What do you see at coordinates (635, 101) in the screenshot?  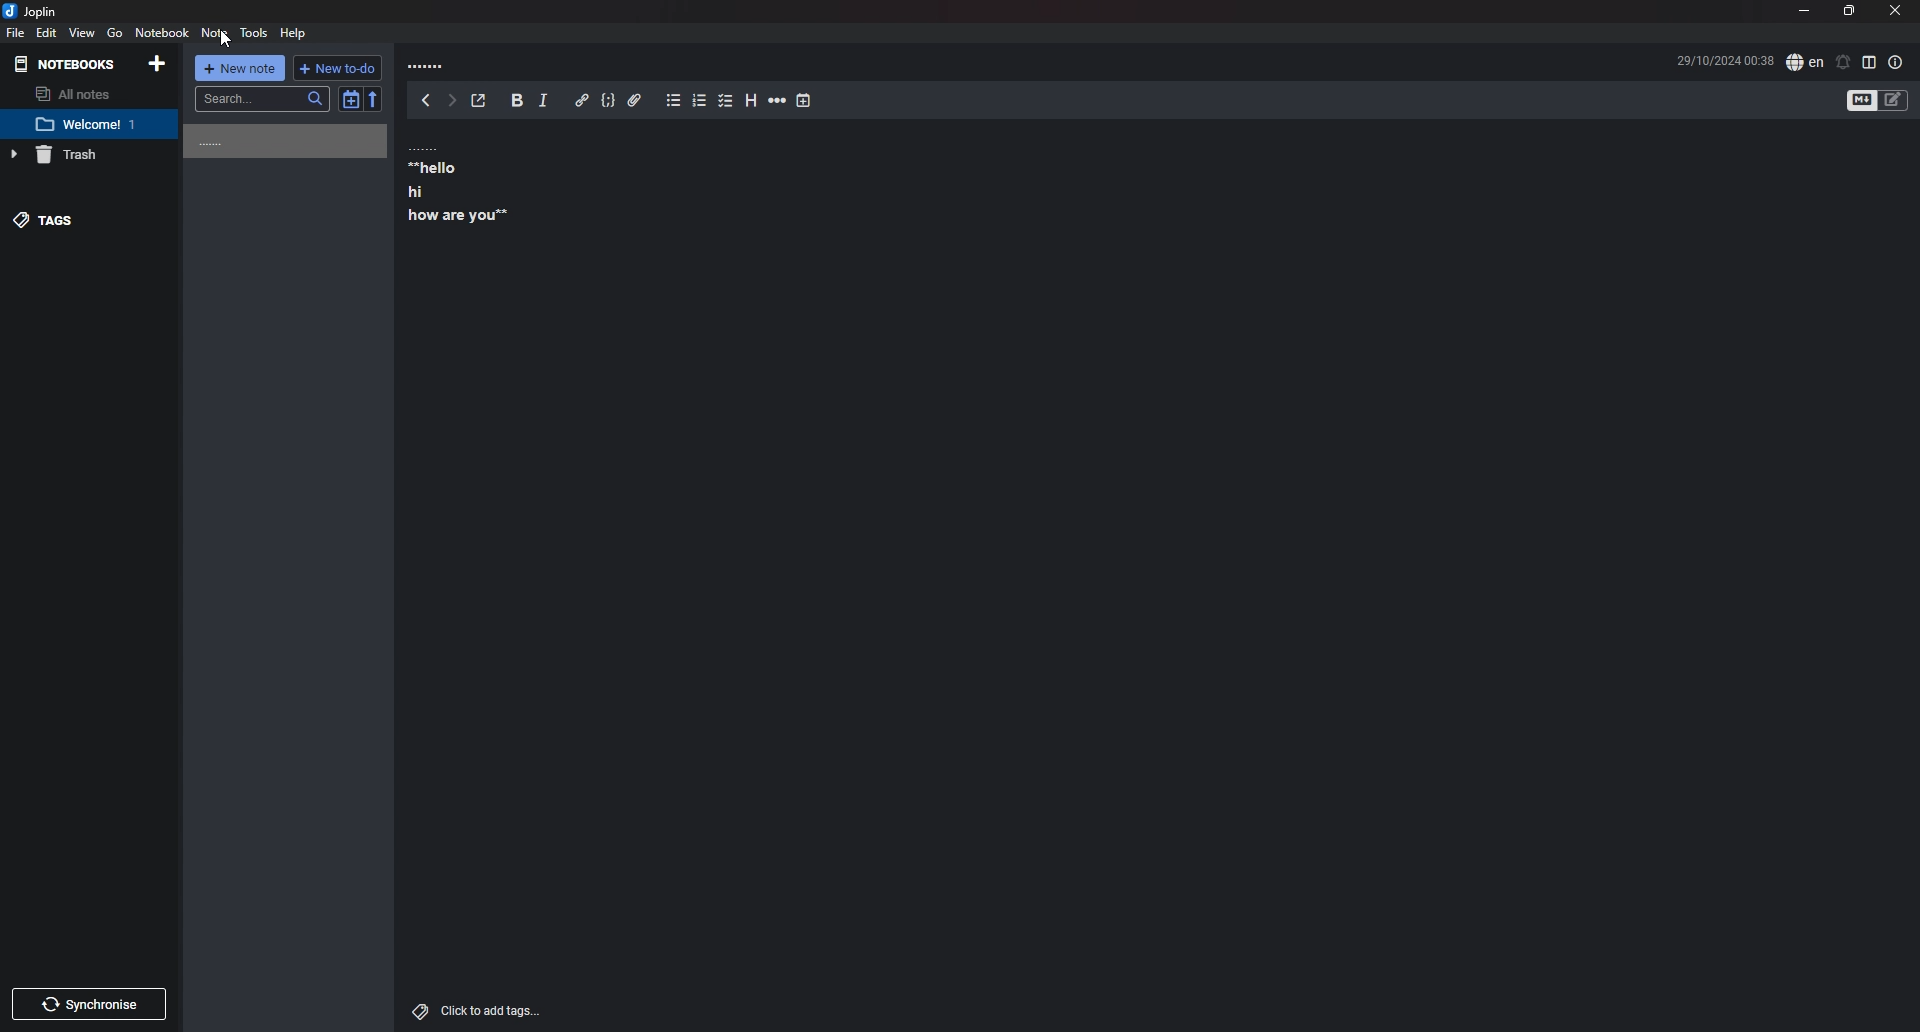 I see `Attachment` at bounding box center [635, 101].